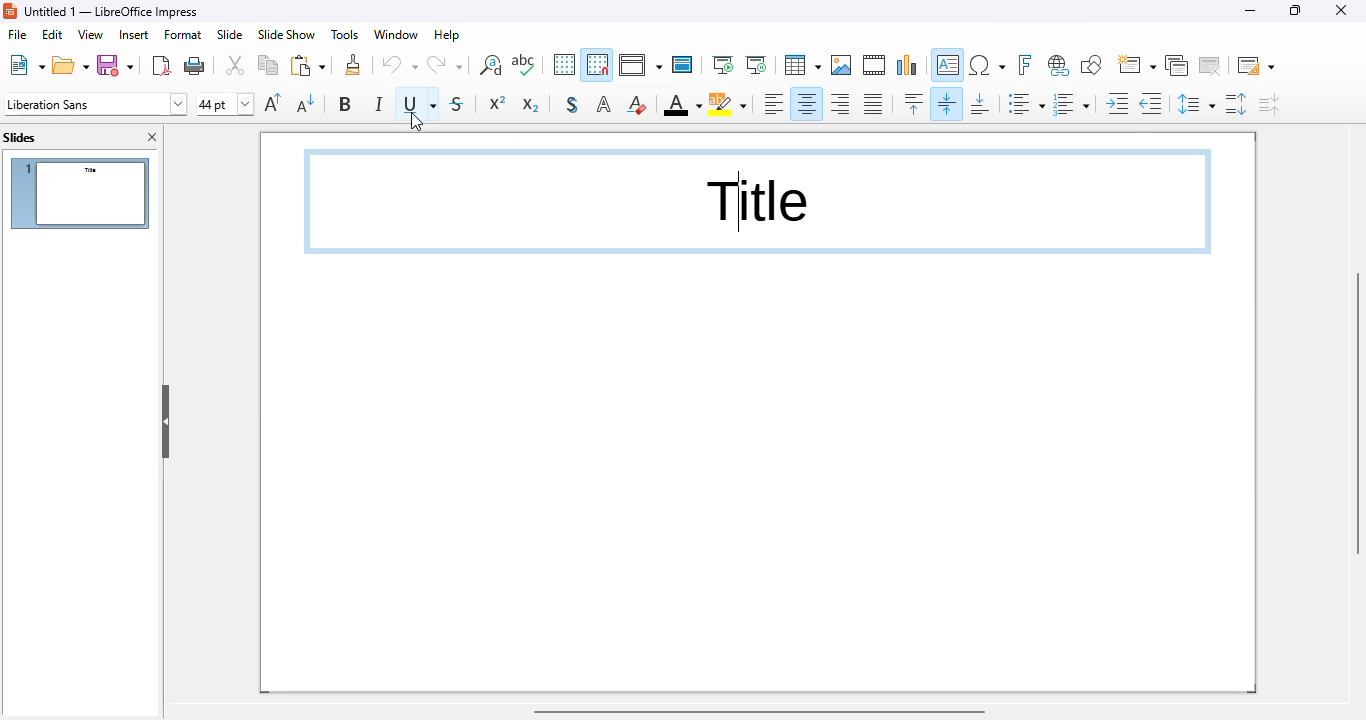 This screenshot has width=1366, height=720. What do you see at coordinates (446, 64) in the screenshot?
I see `redo` at bounding box center [446, 64].